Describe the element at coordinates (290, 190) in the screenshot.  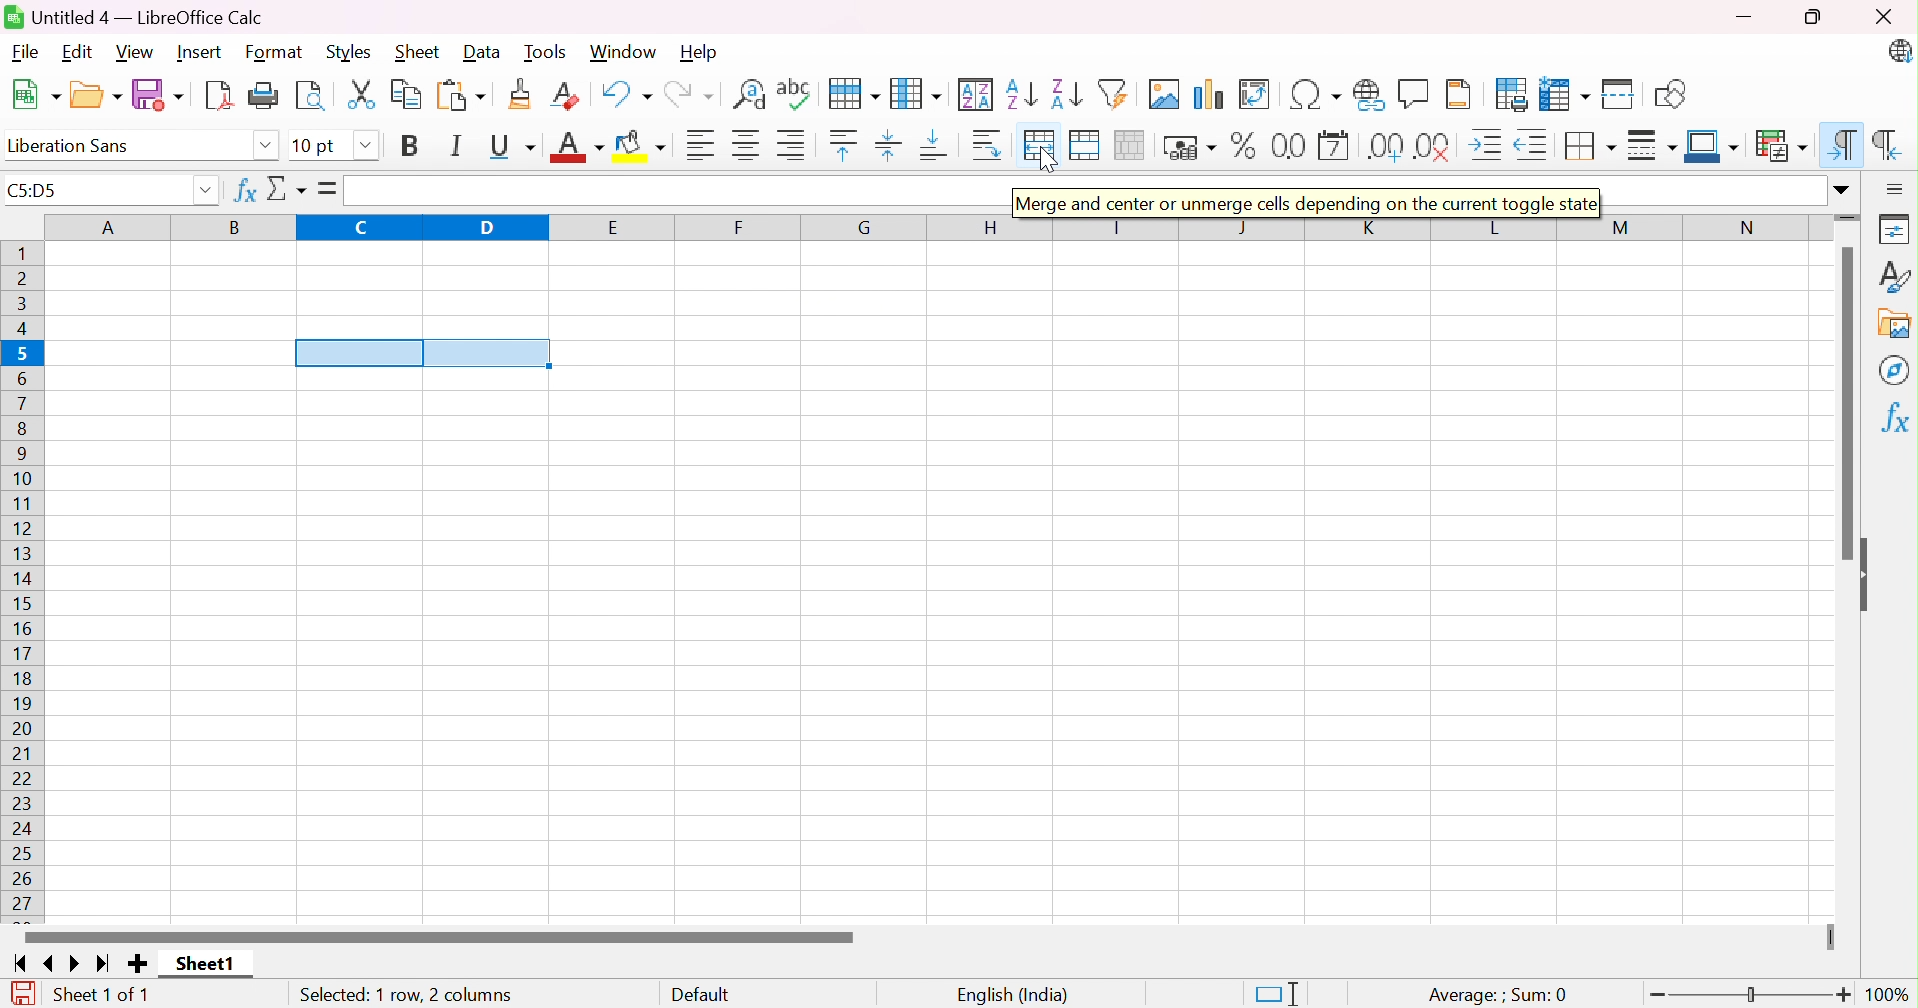
I see `Select Function` at that location.